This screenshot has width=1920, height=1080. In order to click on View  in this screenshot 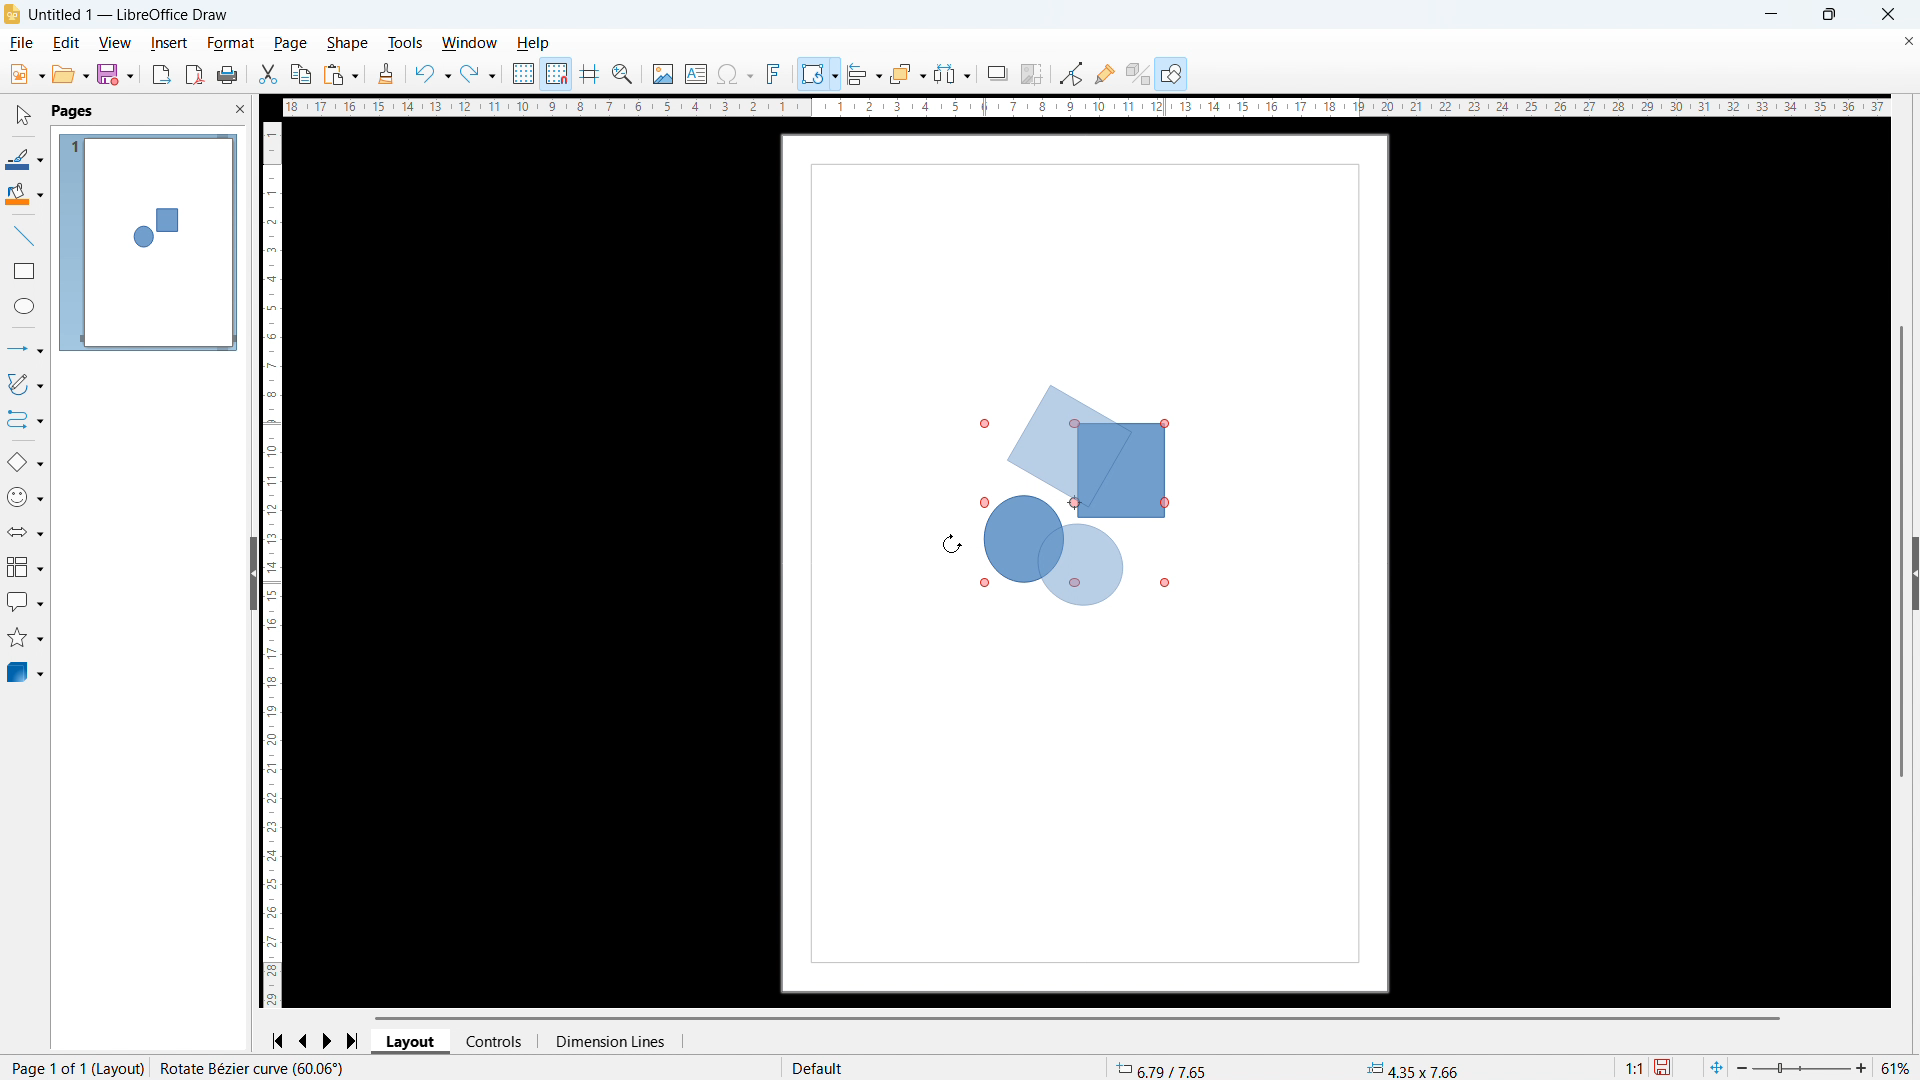, I will do `click(114, 43)`.